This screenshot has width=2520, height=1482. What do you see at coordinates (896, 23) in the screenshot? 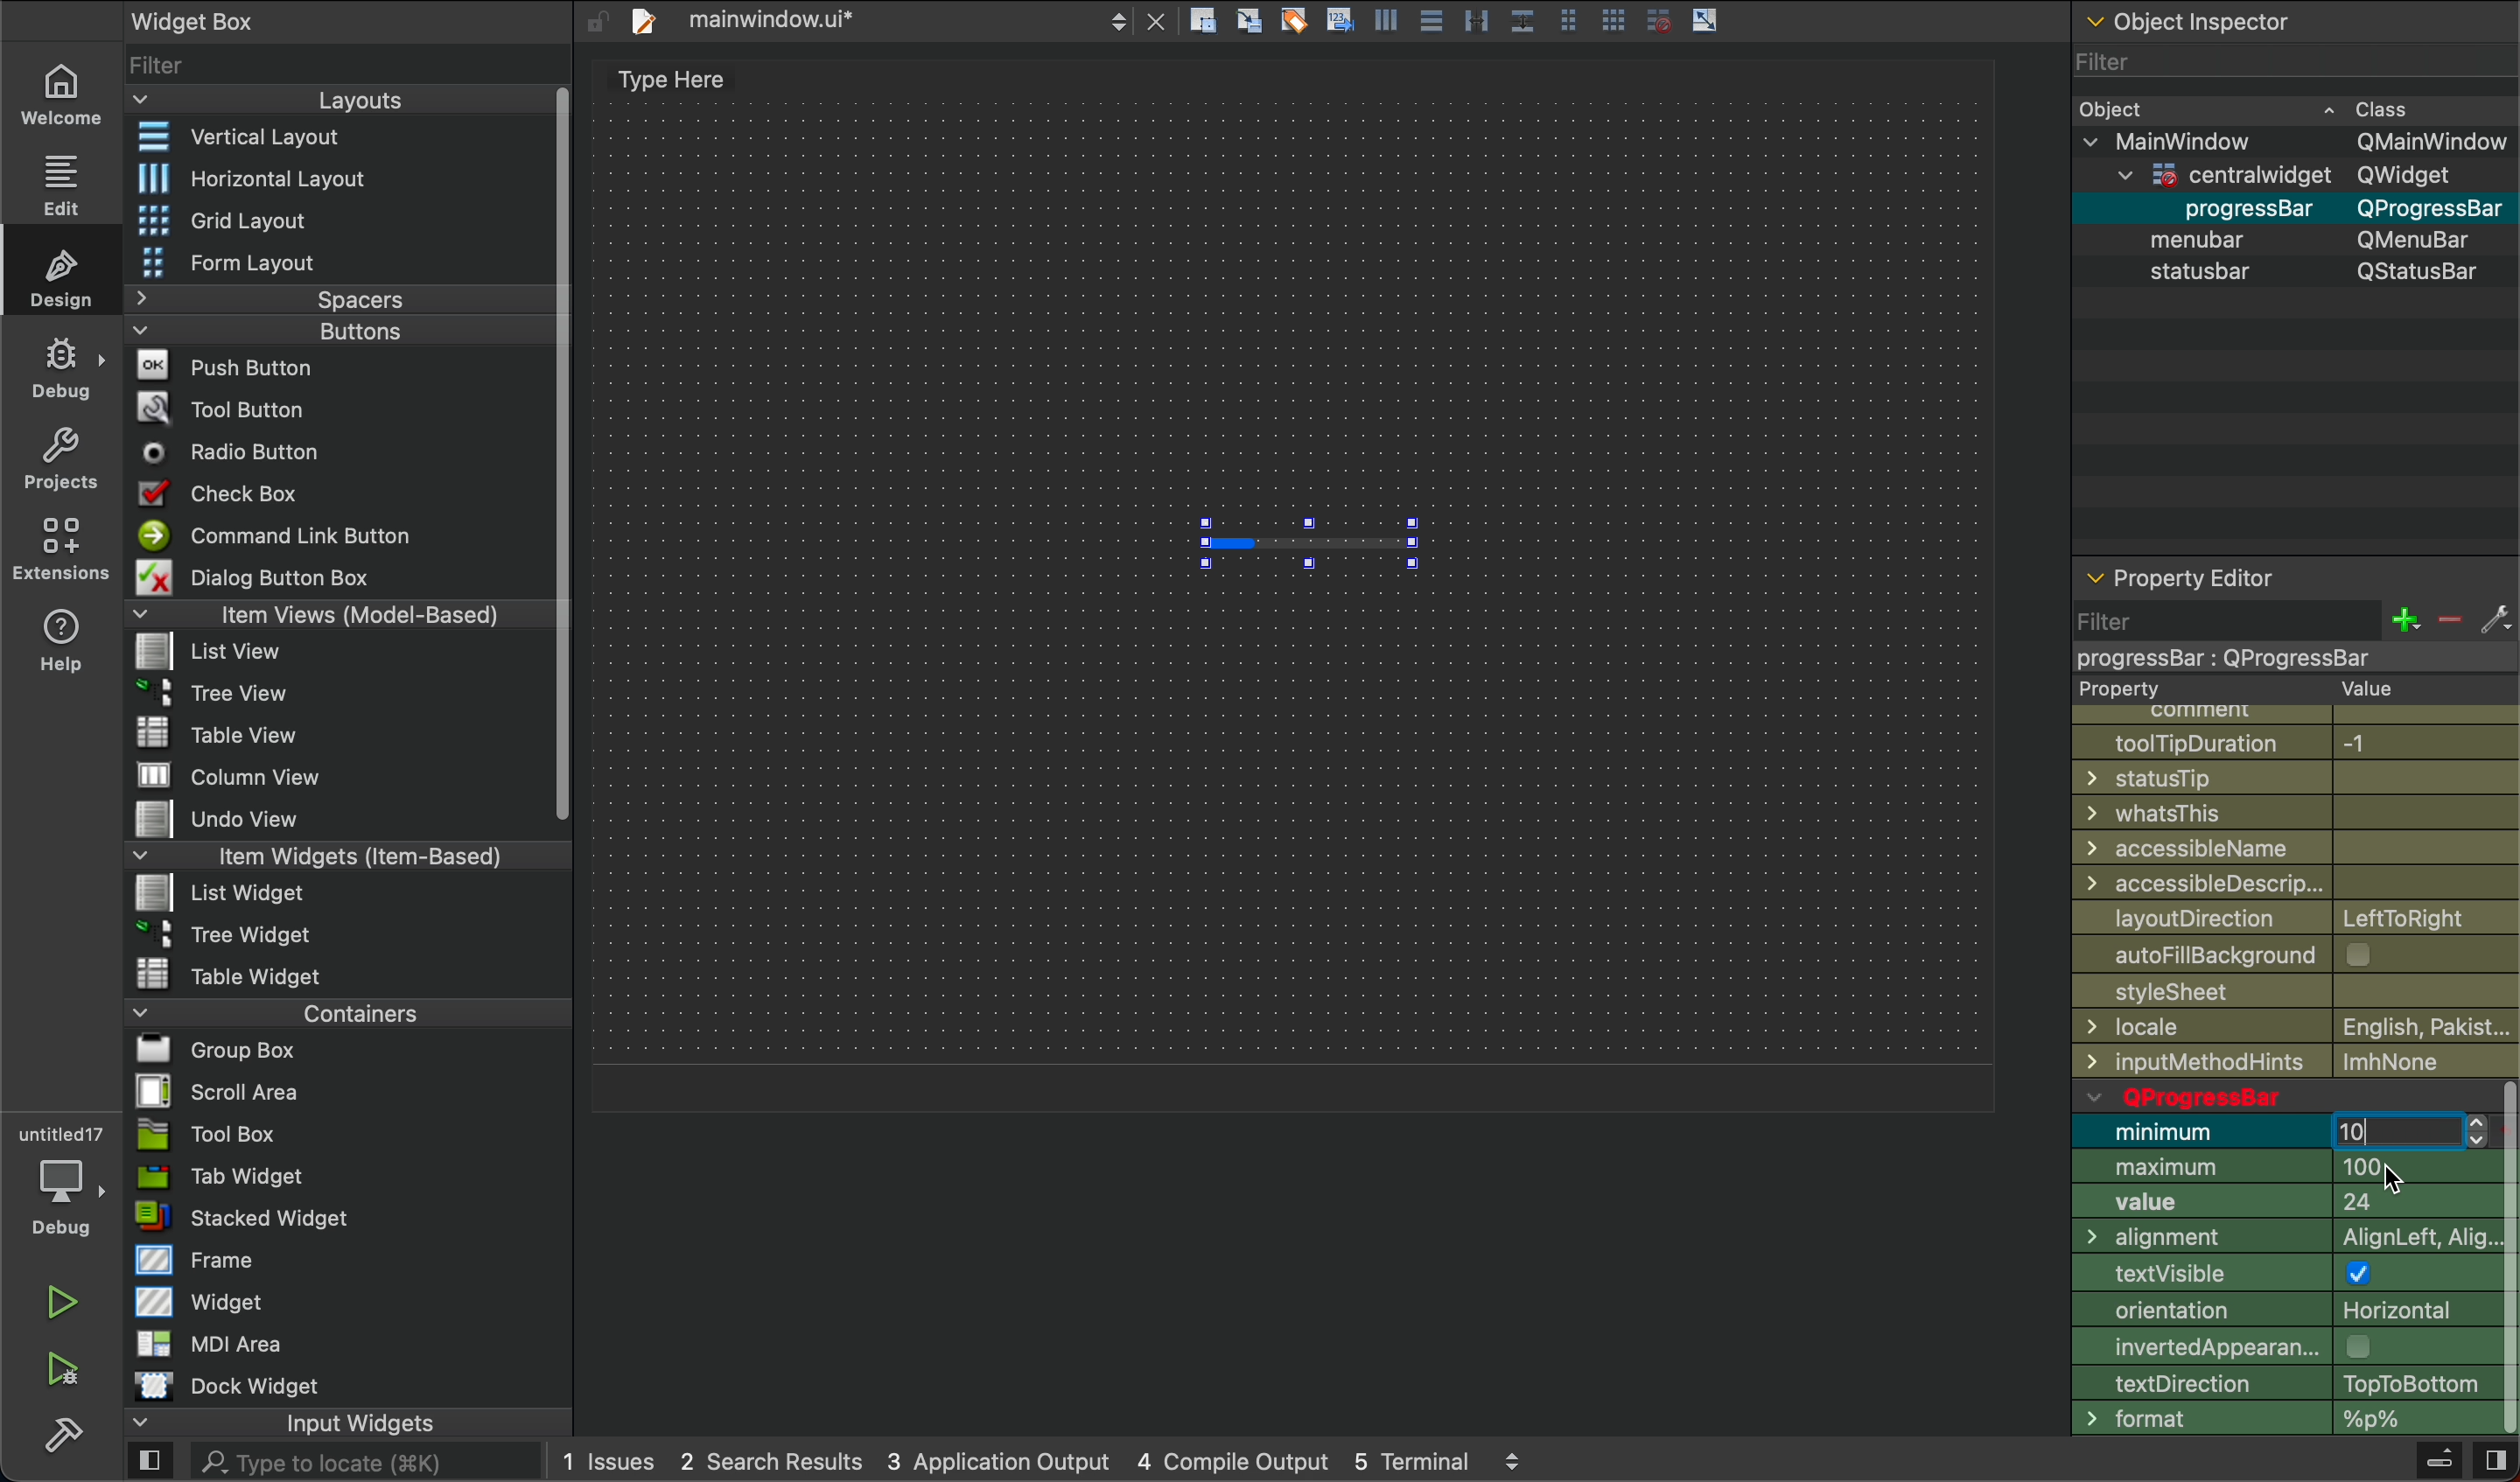
I see `file tab` at bounding box center [896, 23].